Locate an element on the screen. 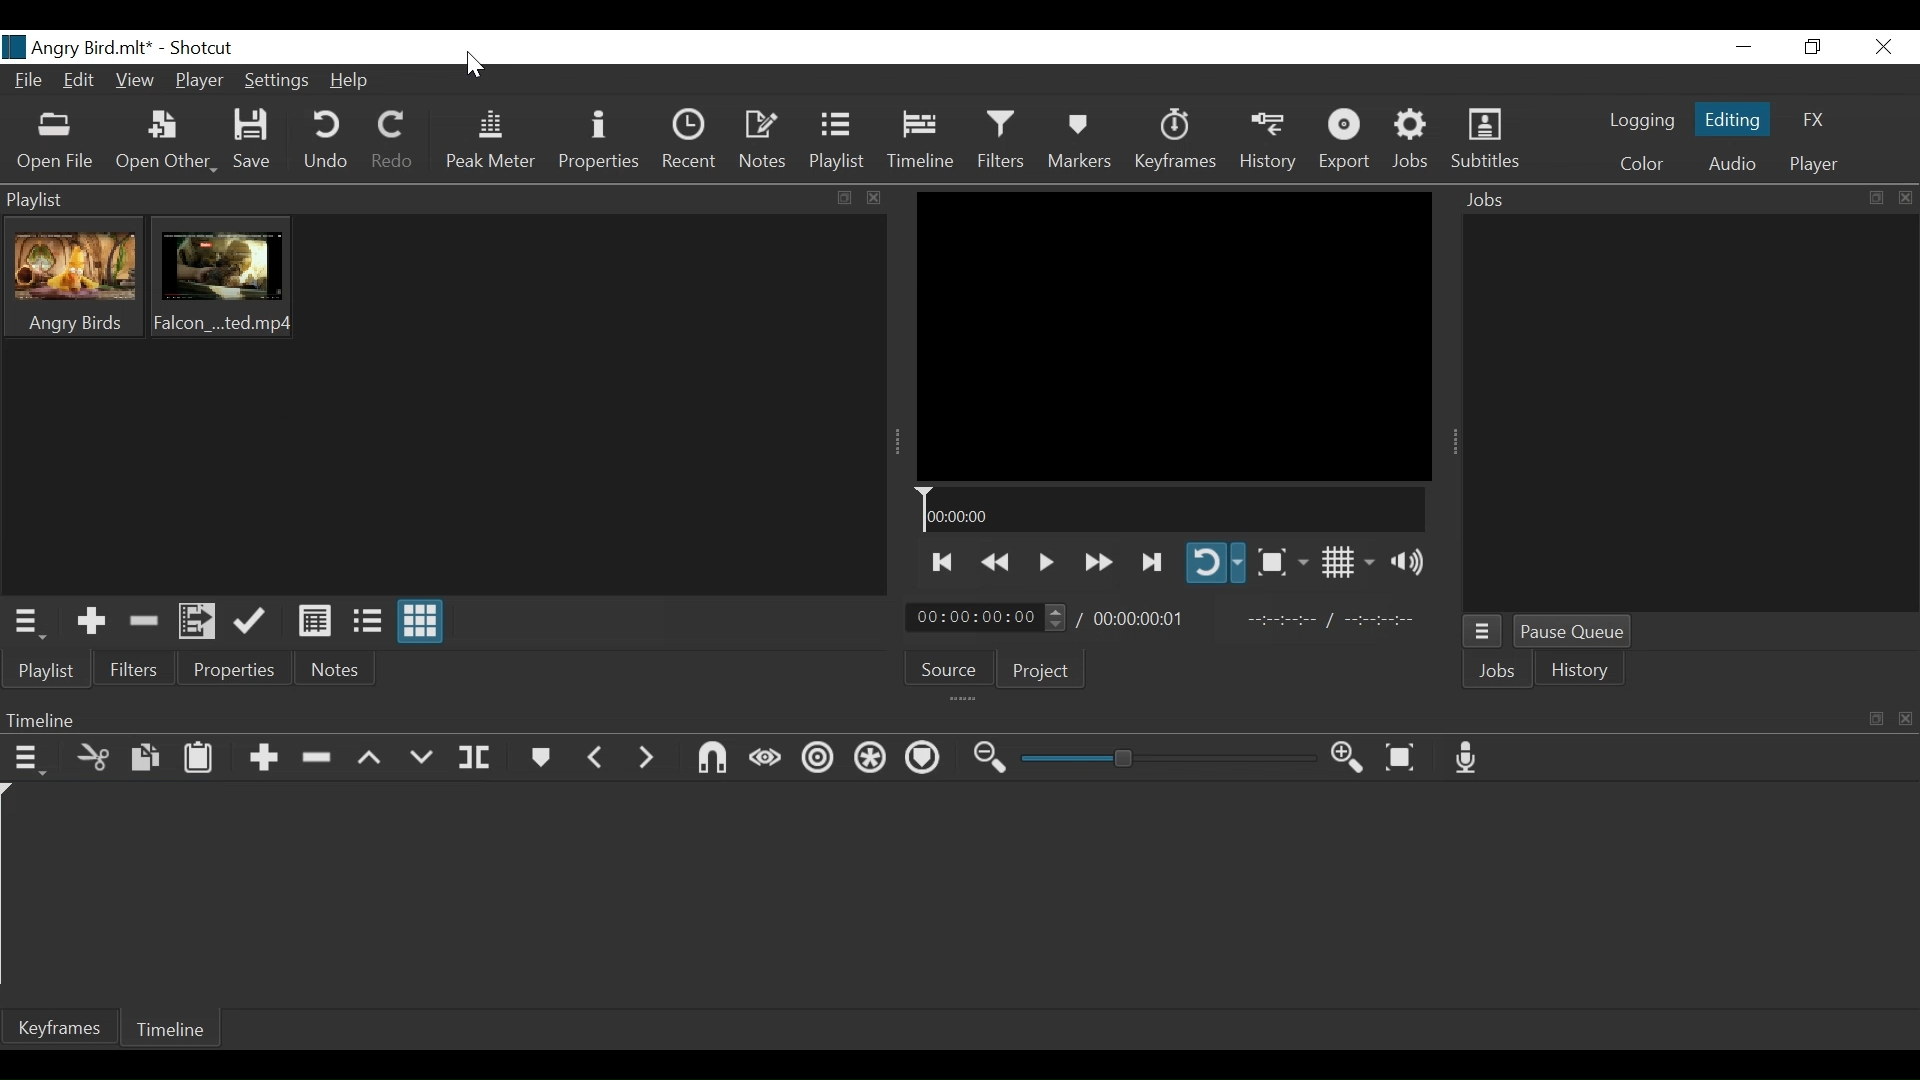 This screenshot has height=1080, width=1920. Markers is located at coordinates (541, 758).